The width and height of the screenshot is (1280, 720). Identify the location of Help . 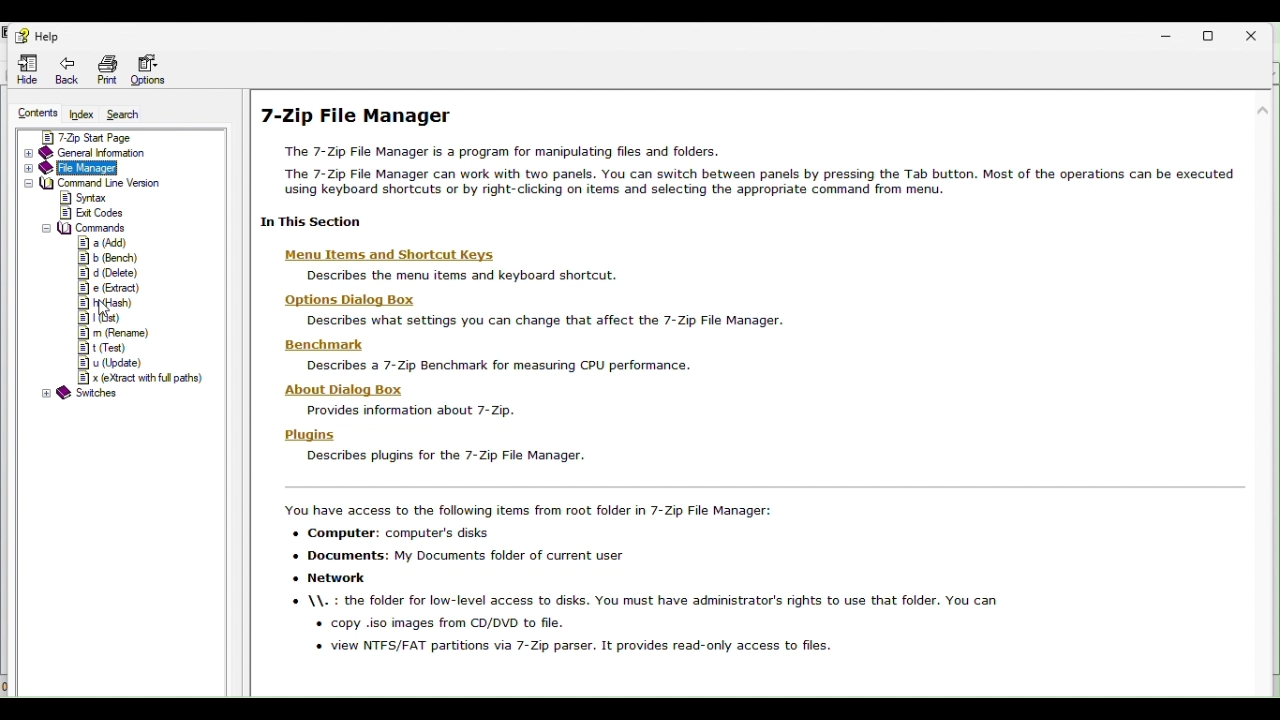
(43, 37).